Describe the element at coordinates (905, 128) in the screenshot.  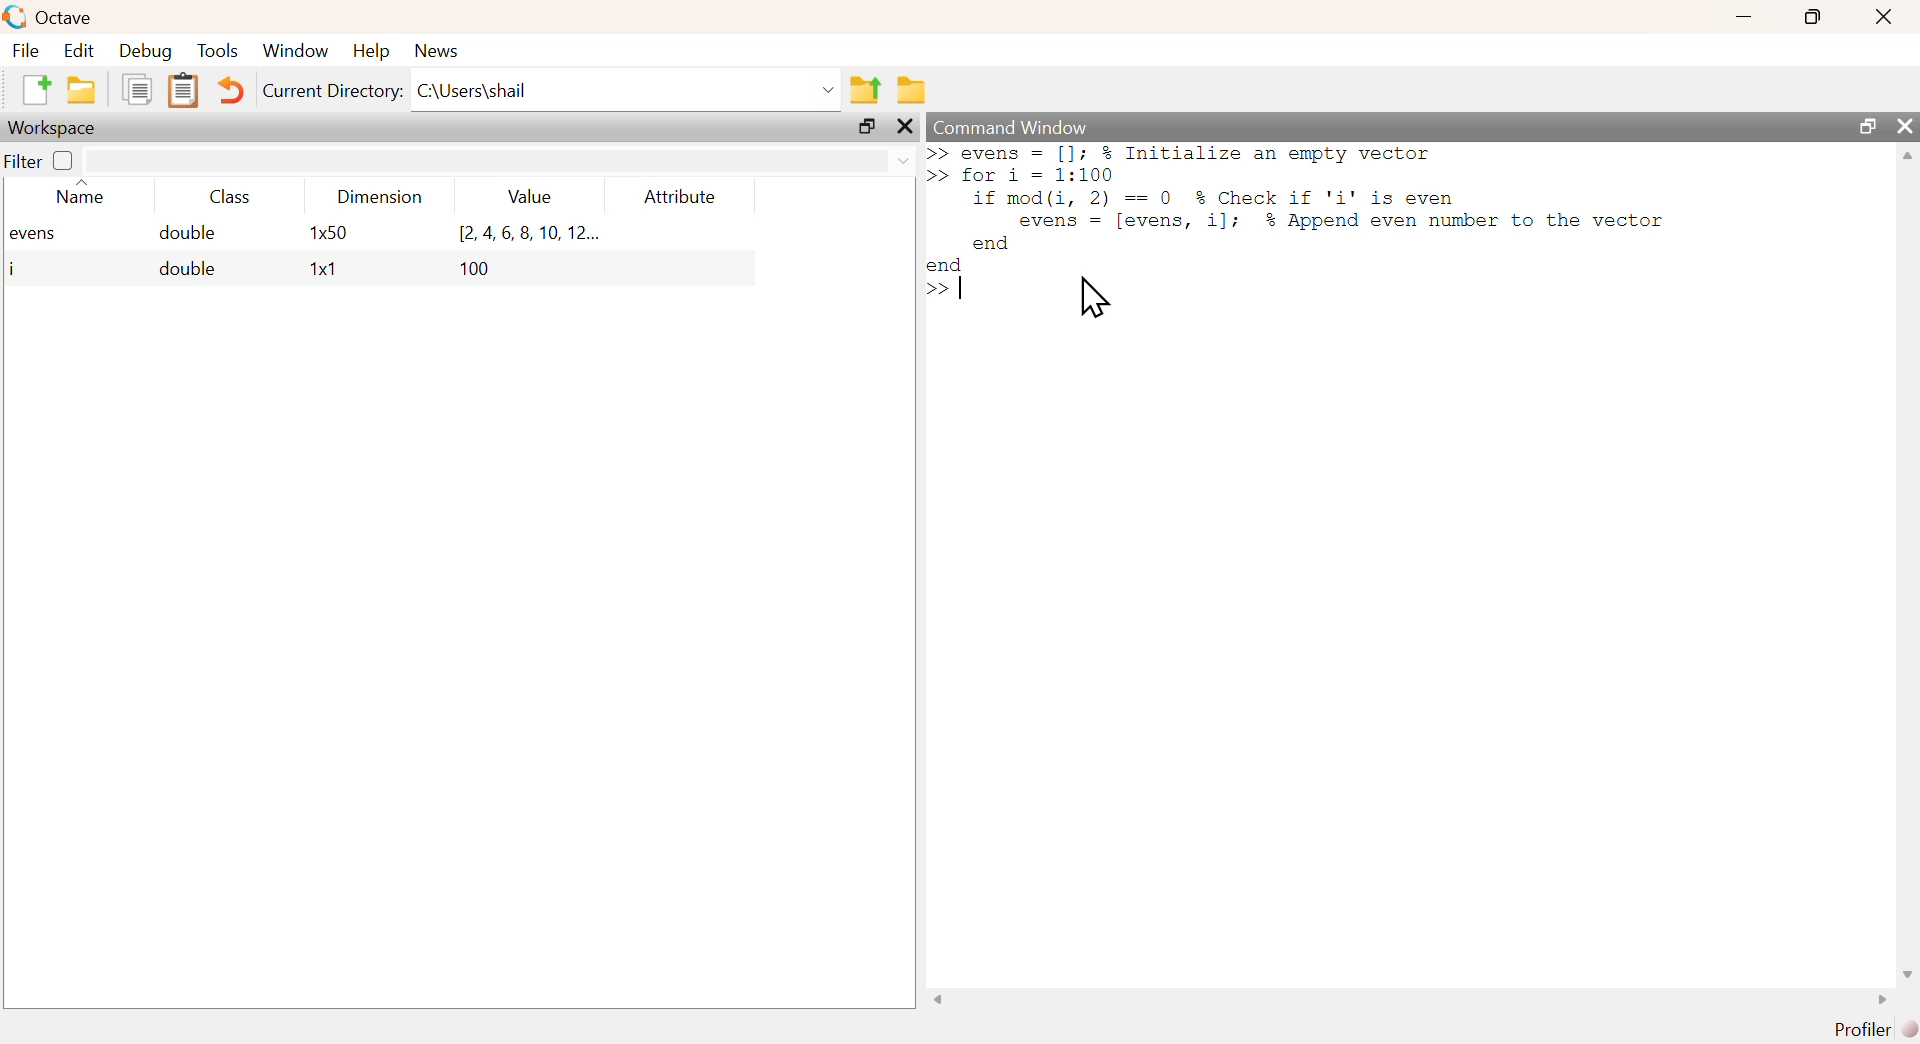
I see `close` at that location.